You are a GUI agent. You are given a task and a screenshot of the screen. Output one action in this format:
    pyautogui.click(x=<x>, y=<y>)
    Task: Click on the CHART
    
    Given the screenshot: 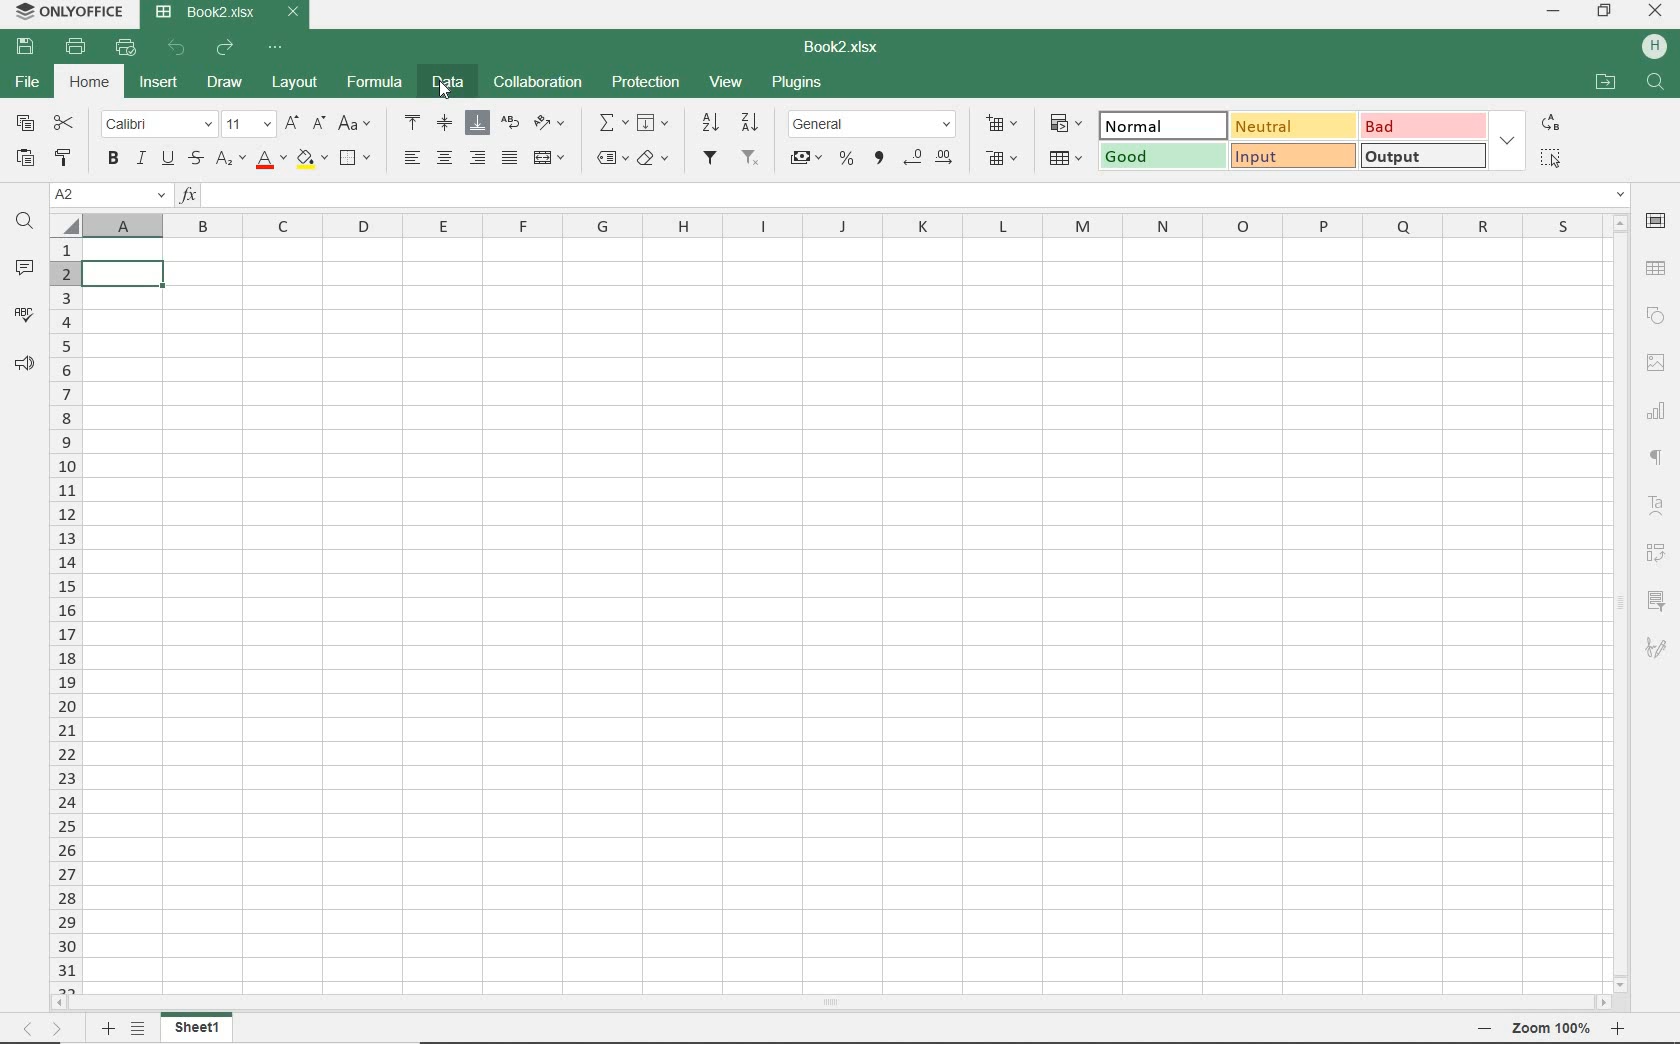 What is the action you would take?
    pyautogui.click(x=1657, y=415)
    